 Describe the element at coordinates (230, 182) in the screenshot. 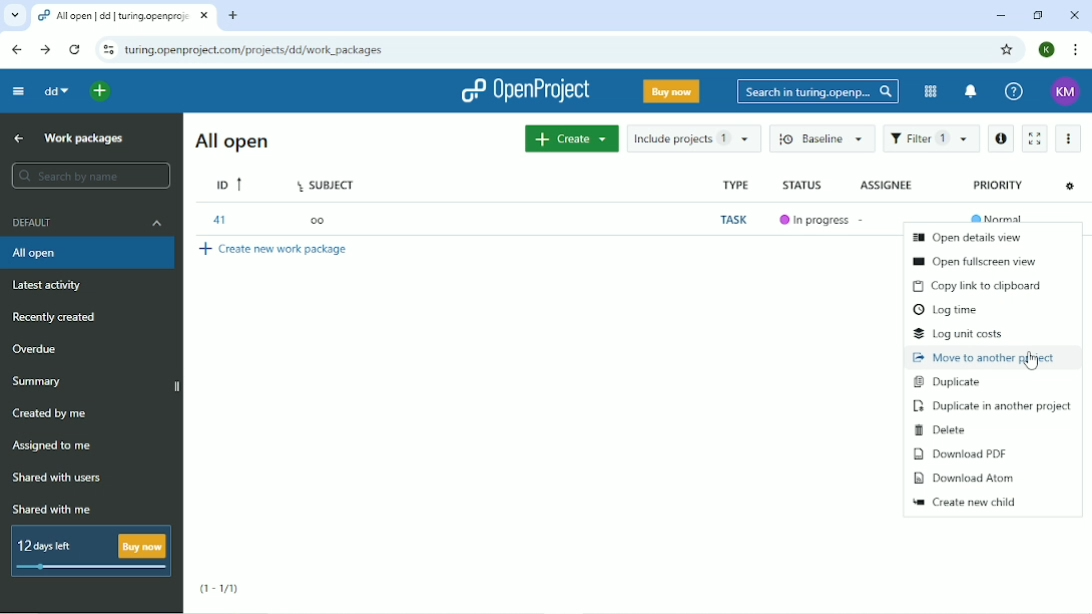

I see `ID` at that location.